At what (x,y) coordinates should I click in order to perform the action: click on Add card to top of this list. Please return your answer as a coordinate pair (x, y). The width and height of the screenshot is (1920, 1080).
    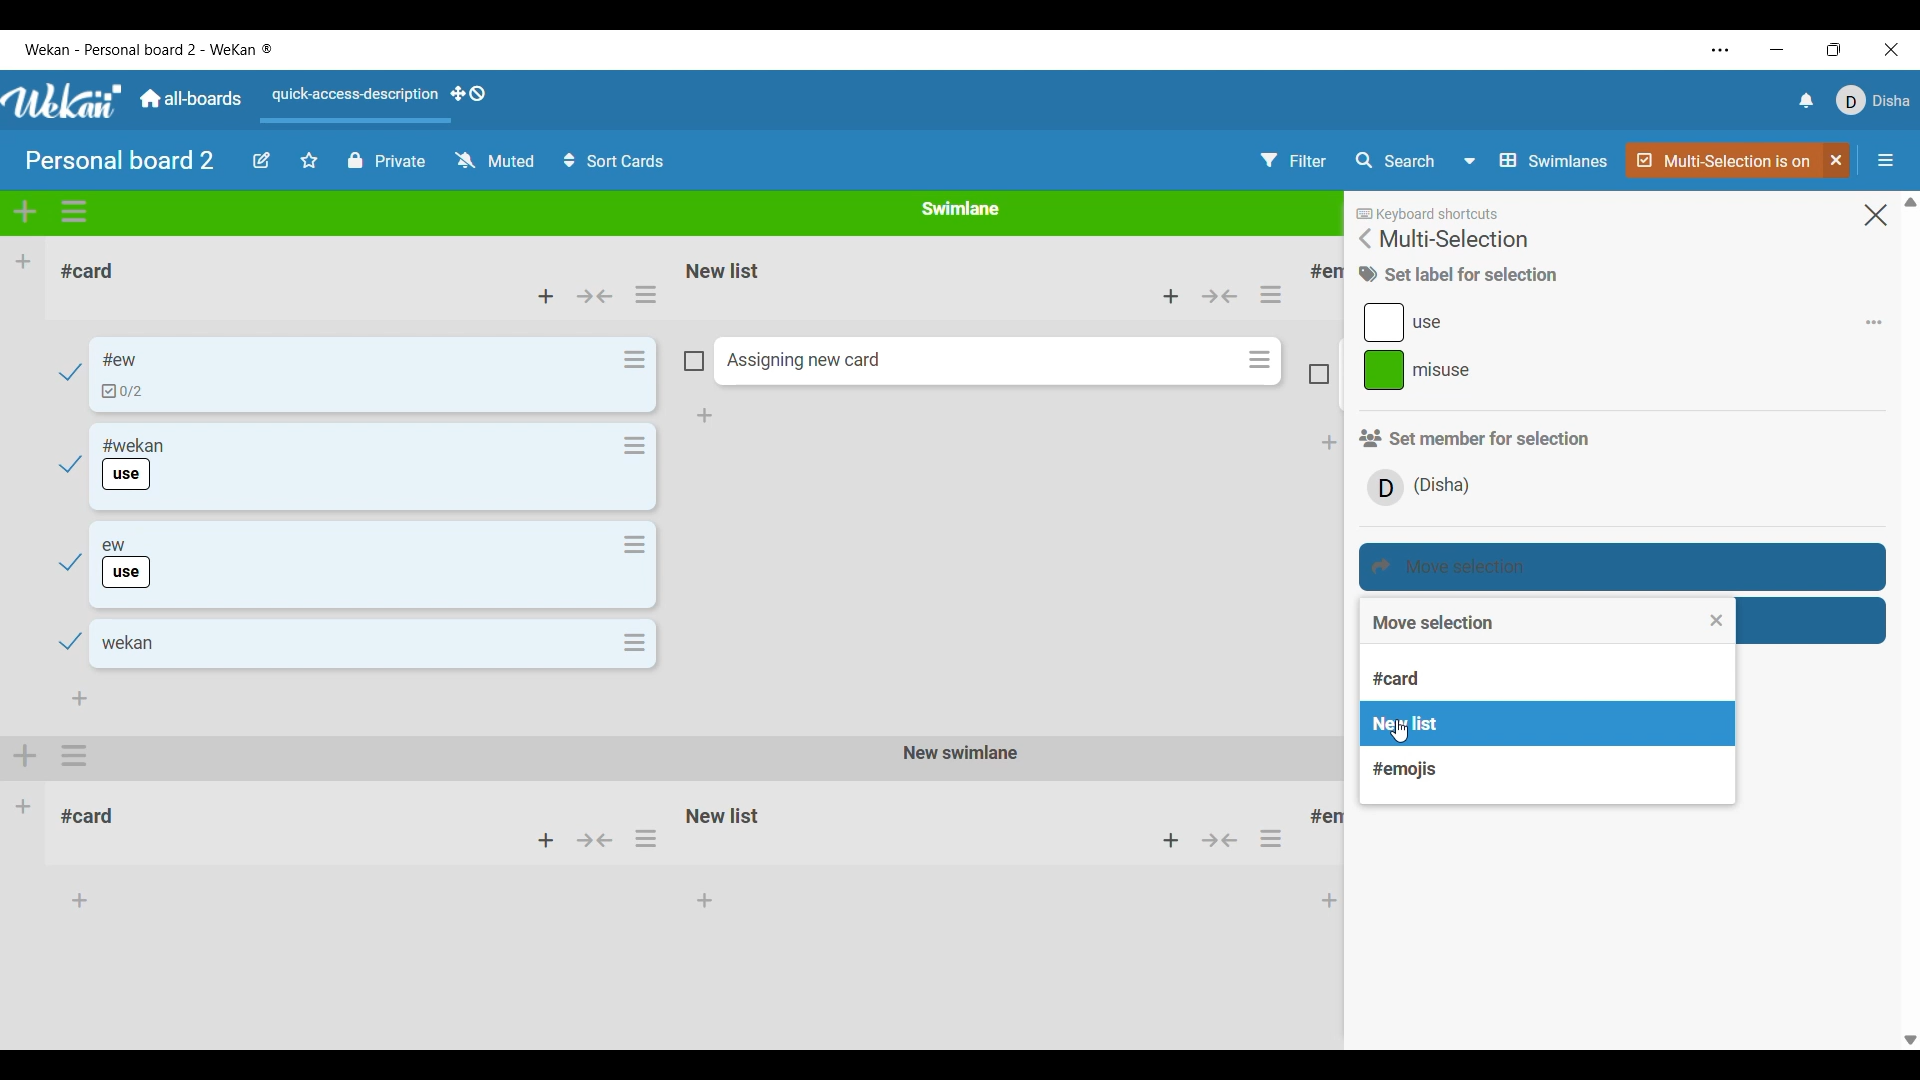
    Looking at the image, I should click on (1171, 296).